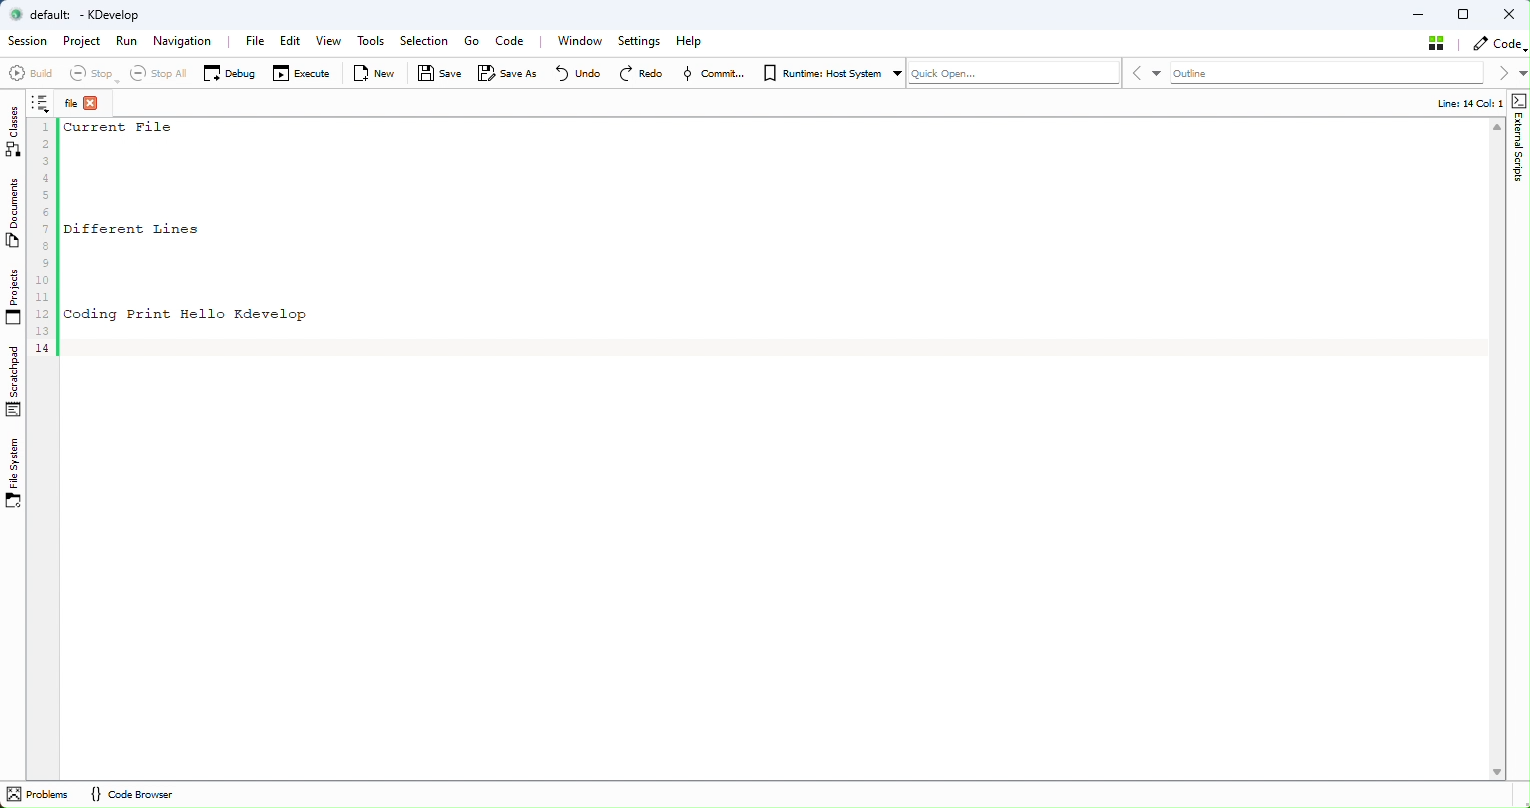 The width and height of the screenshot is (1530, 808). Describe the element at coordinates (428, 41) in the screenshot. I see `Selection` at that location.